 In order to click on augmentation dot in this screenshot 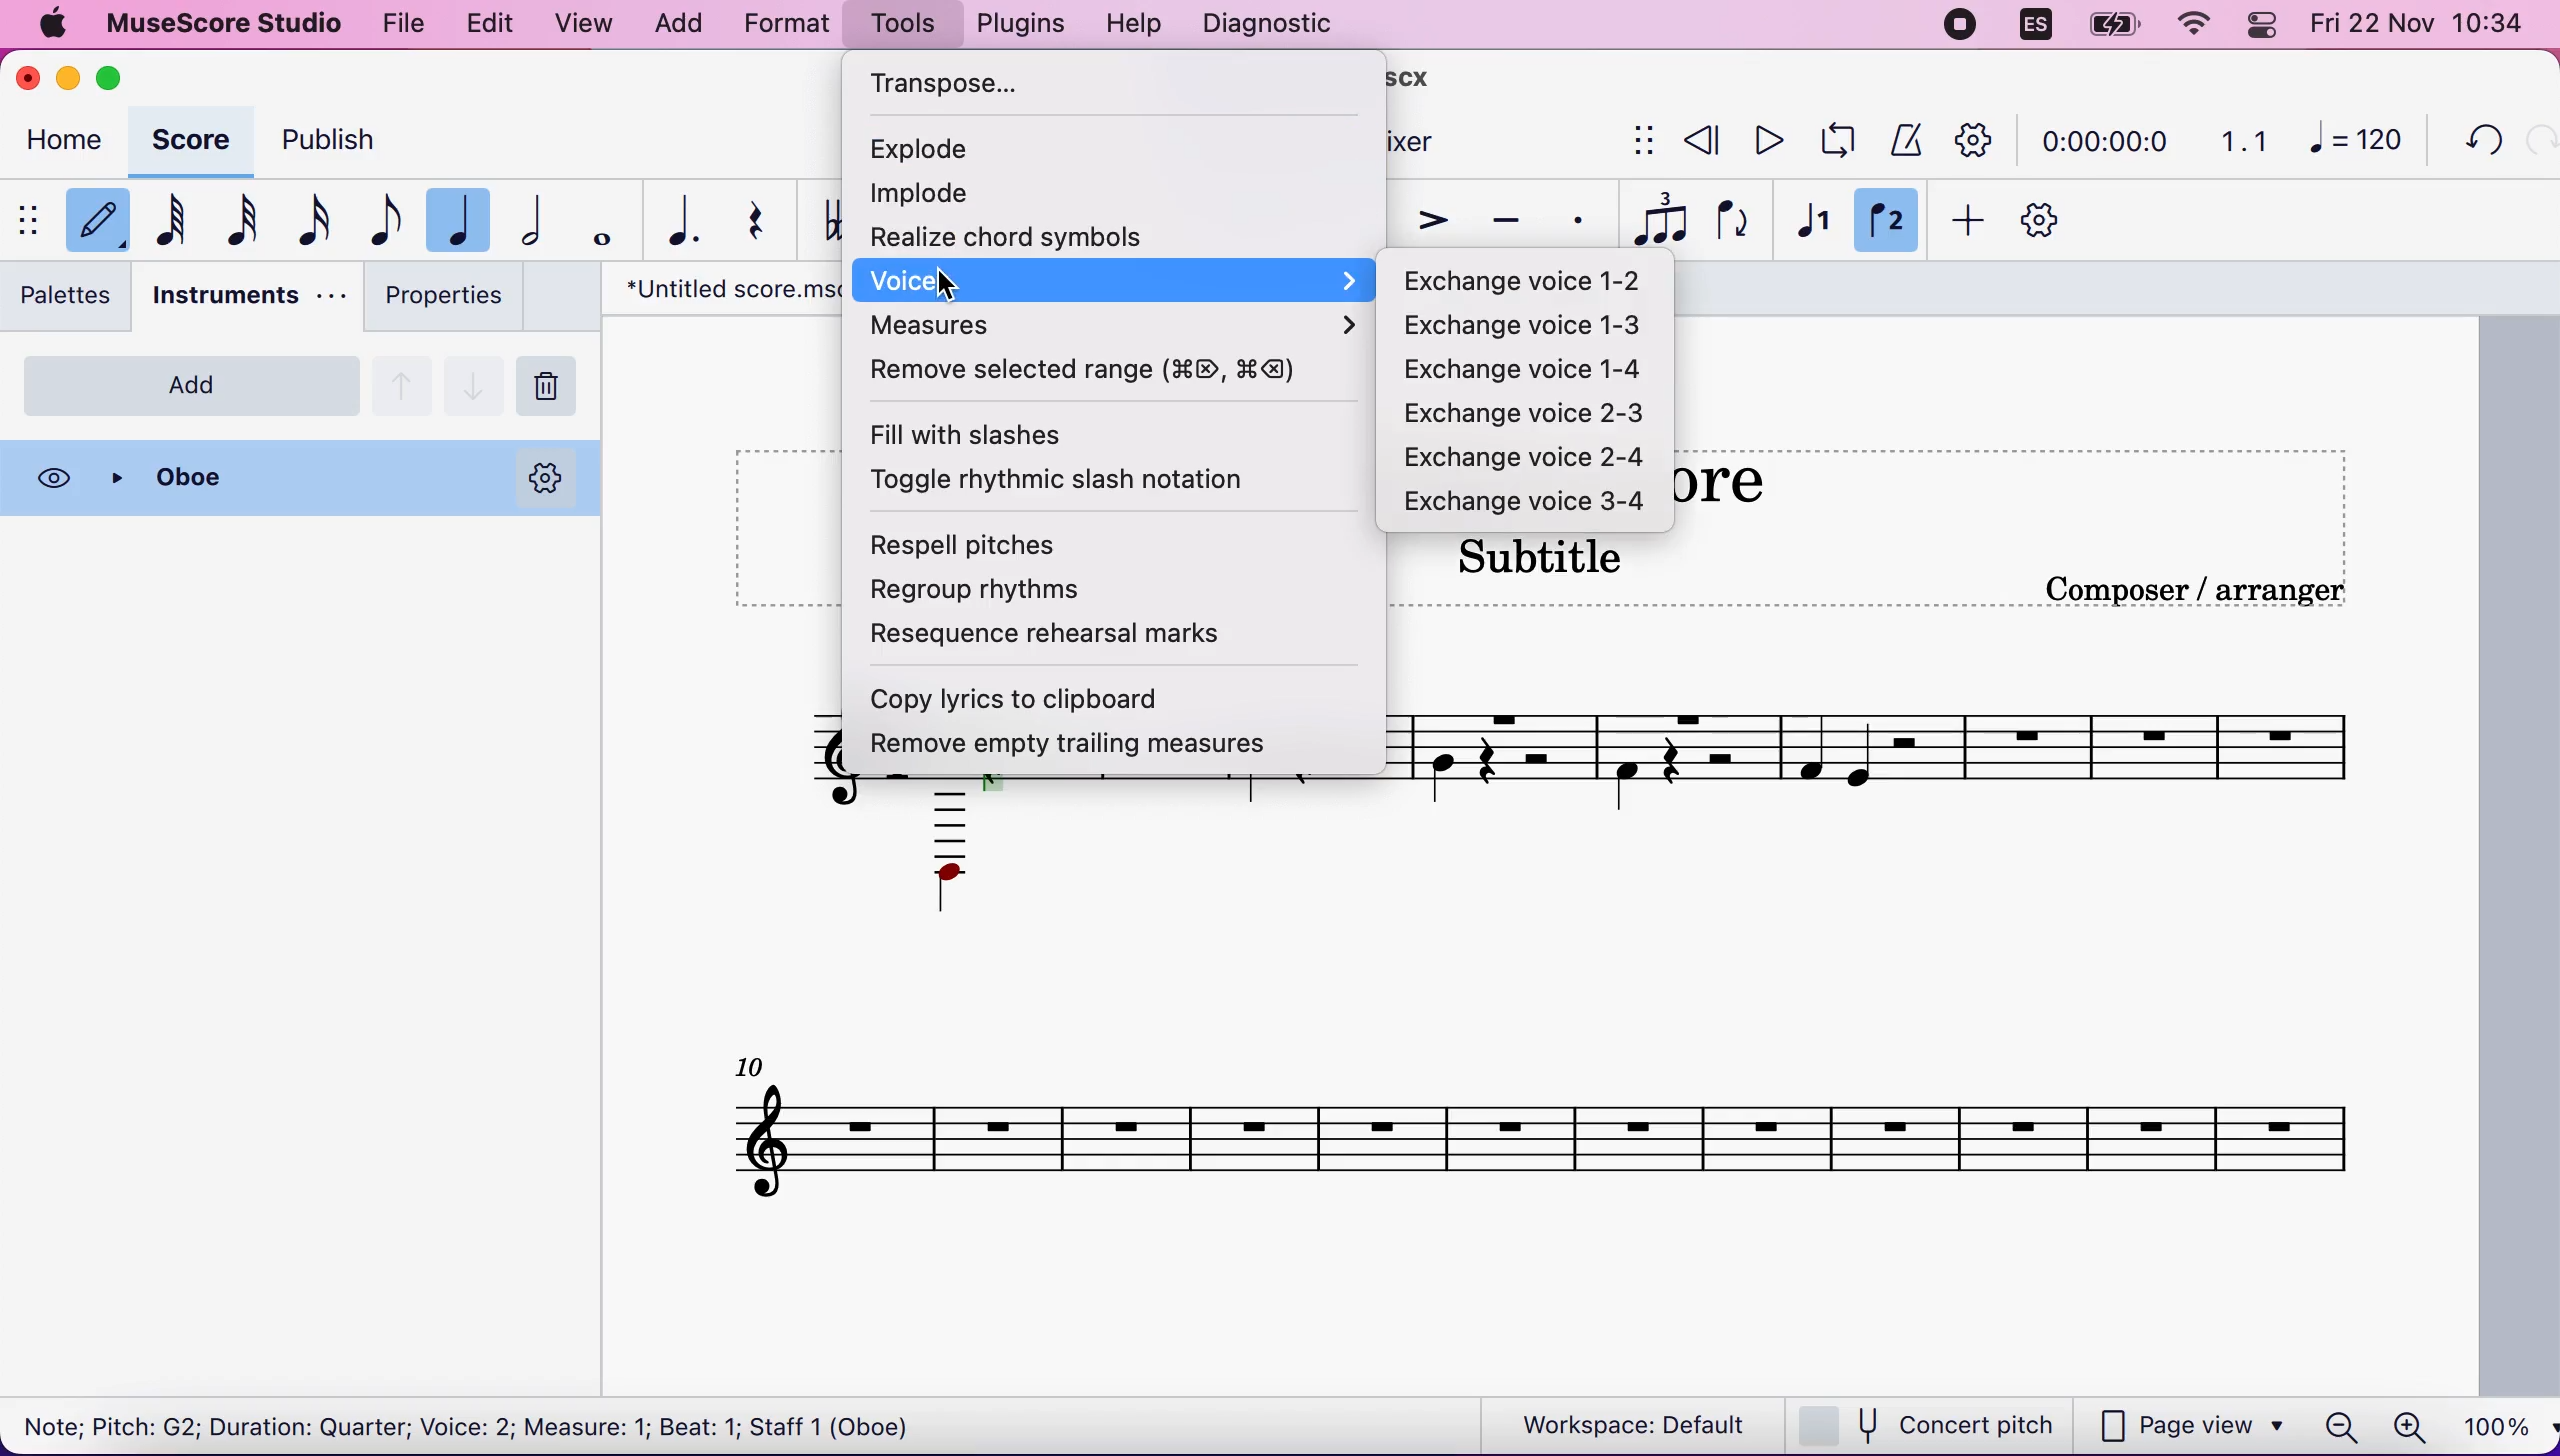, I will do `click(688, 218)`.